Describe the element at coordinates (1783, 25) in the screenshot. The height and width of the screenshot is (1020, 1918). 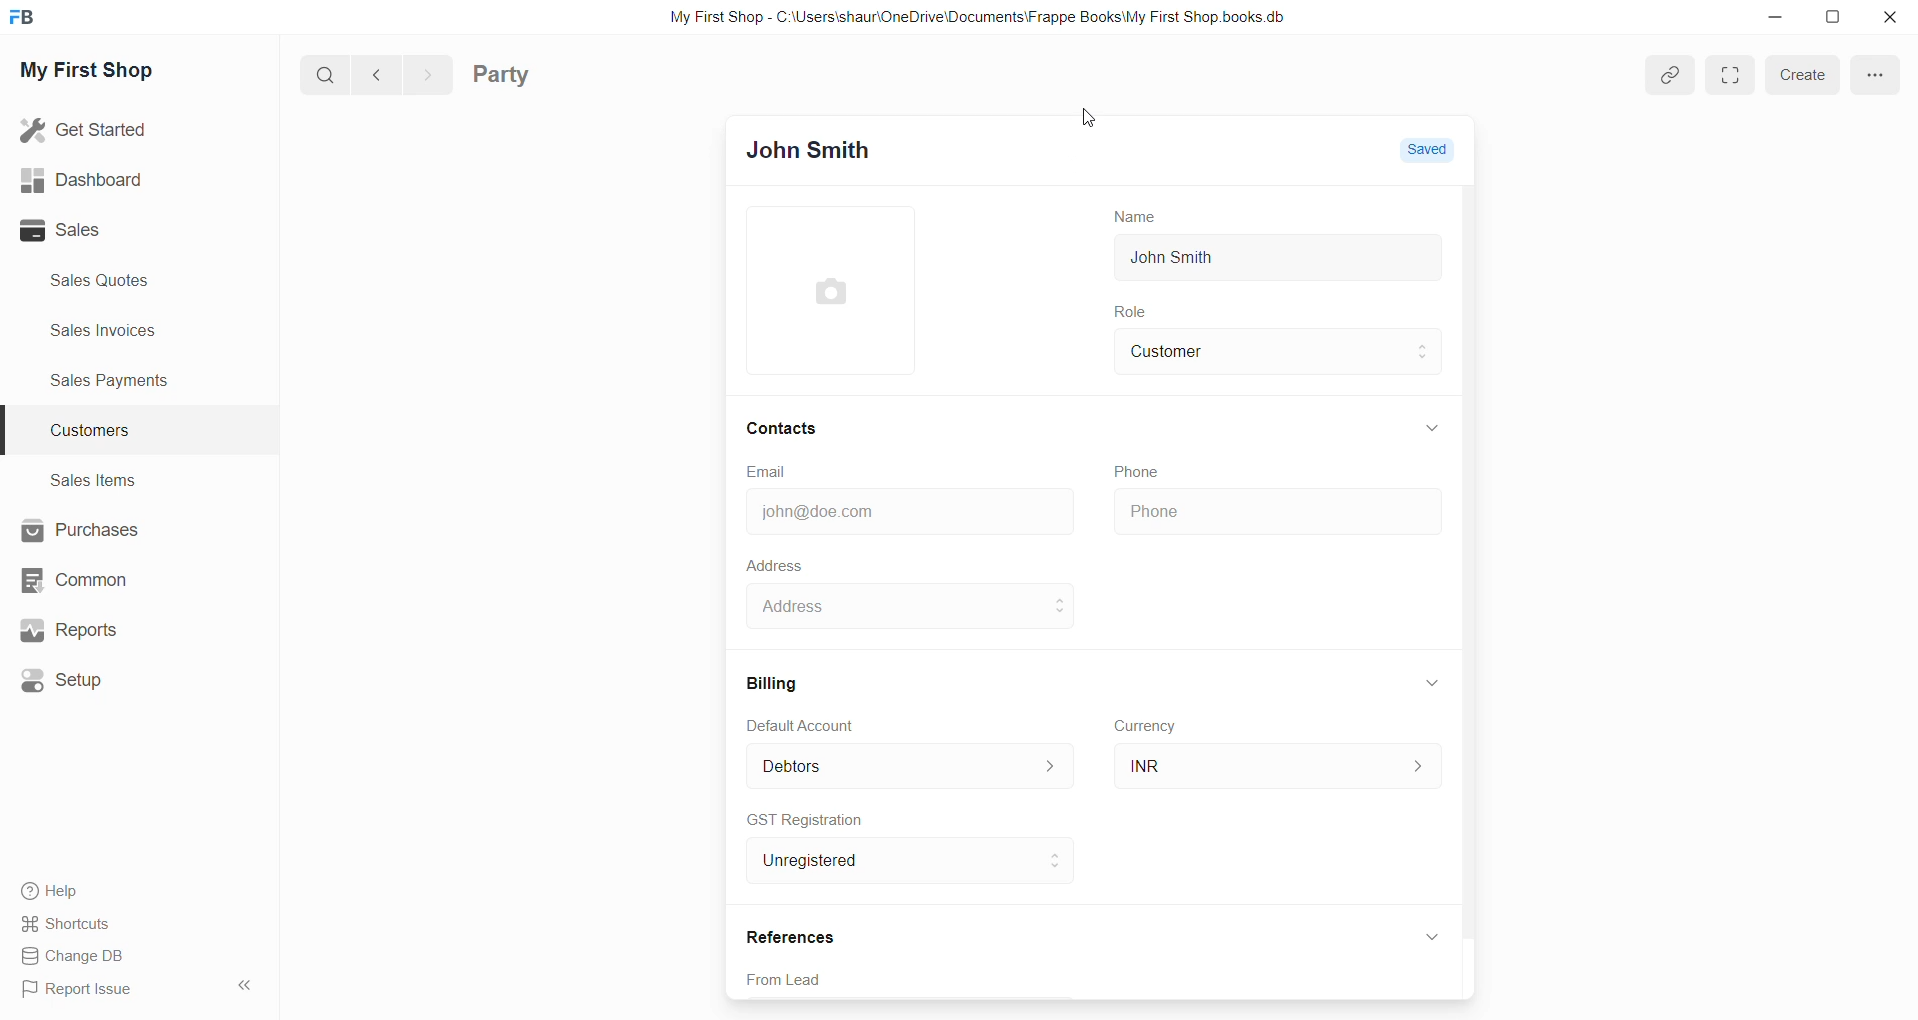
I see `minimize` at that location.